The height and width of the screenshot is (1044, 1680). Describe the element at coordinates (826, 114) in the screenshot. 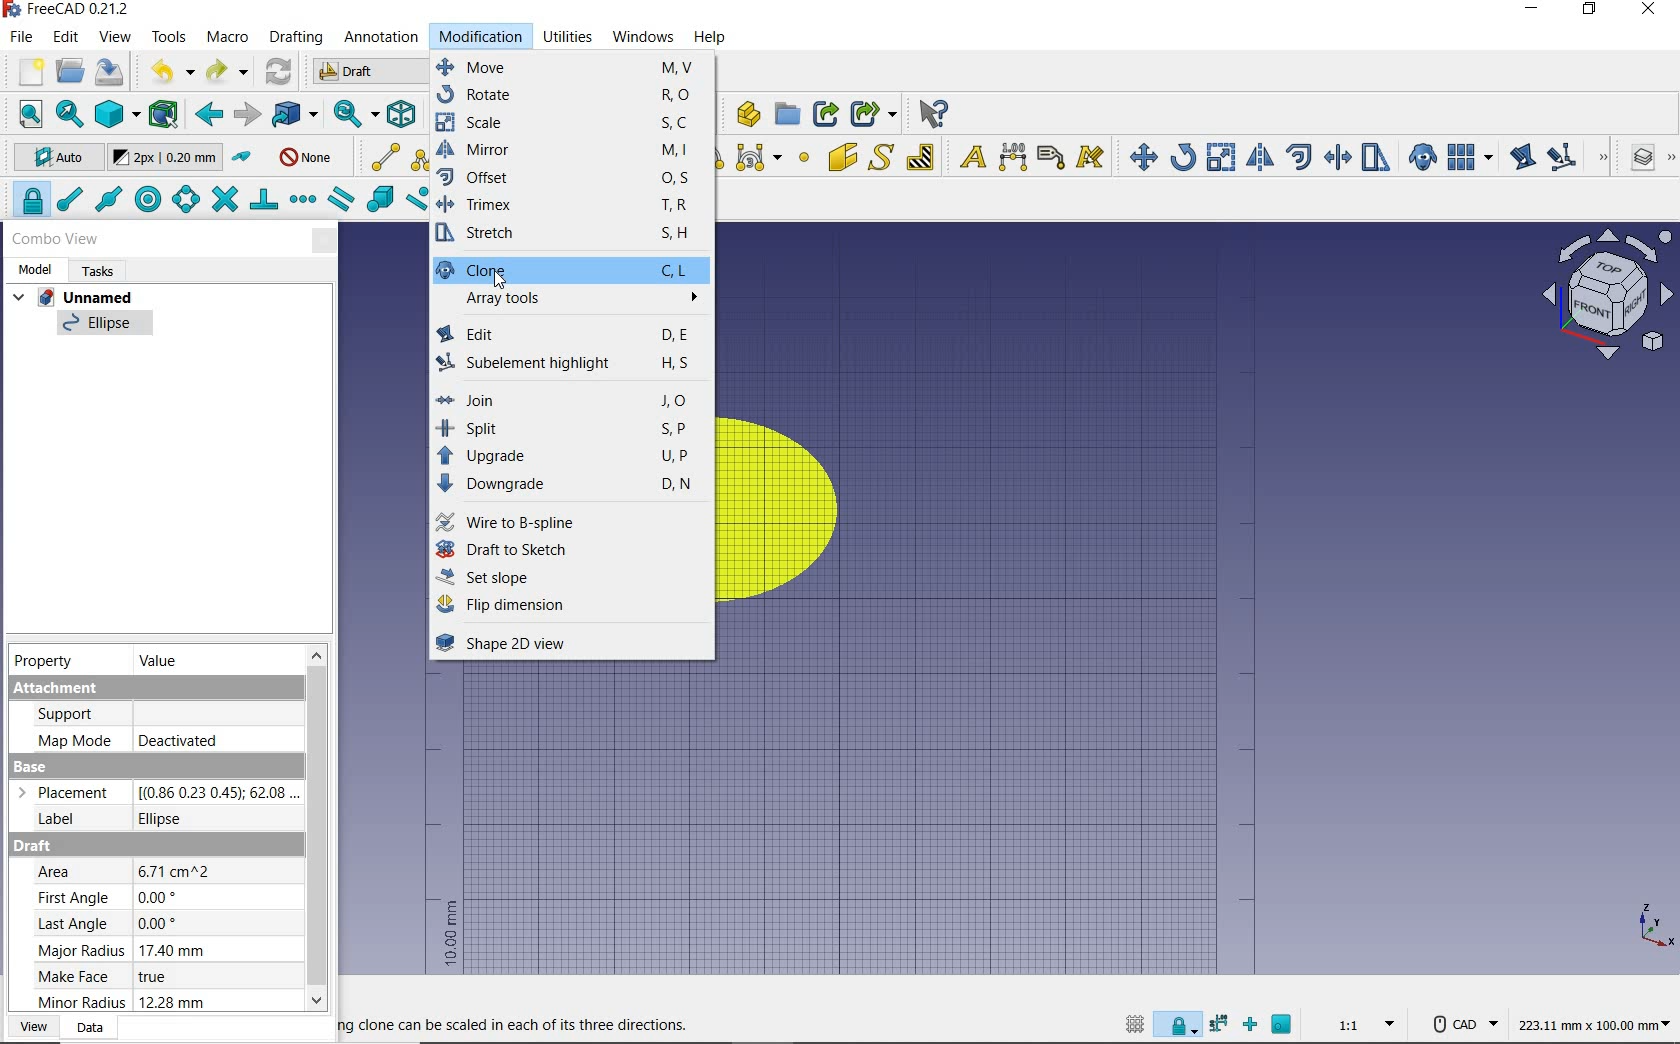

I see `make link` at that location.